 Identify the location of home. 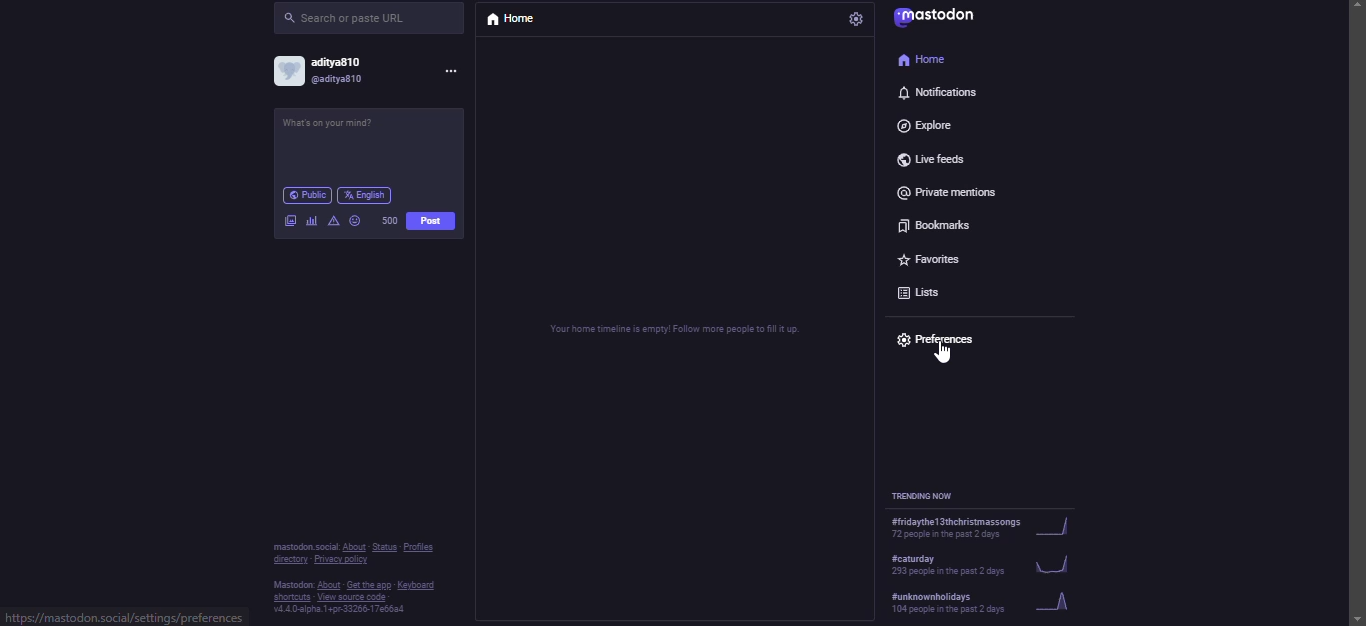
(517, 18).